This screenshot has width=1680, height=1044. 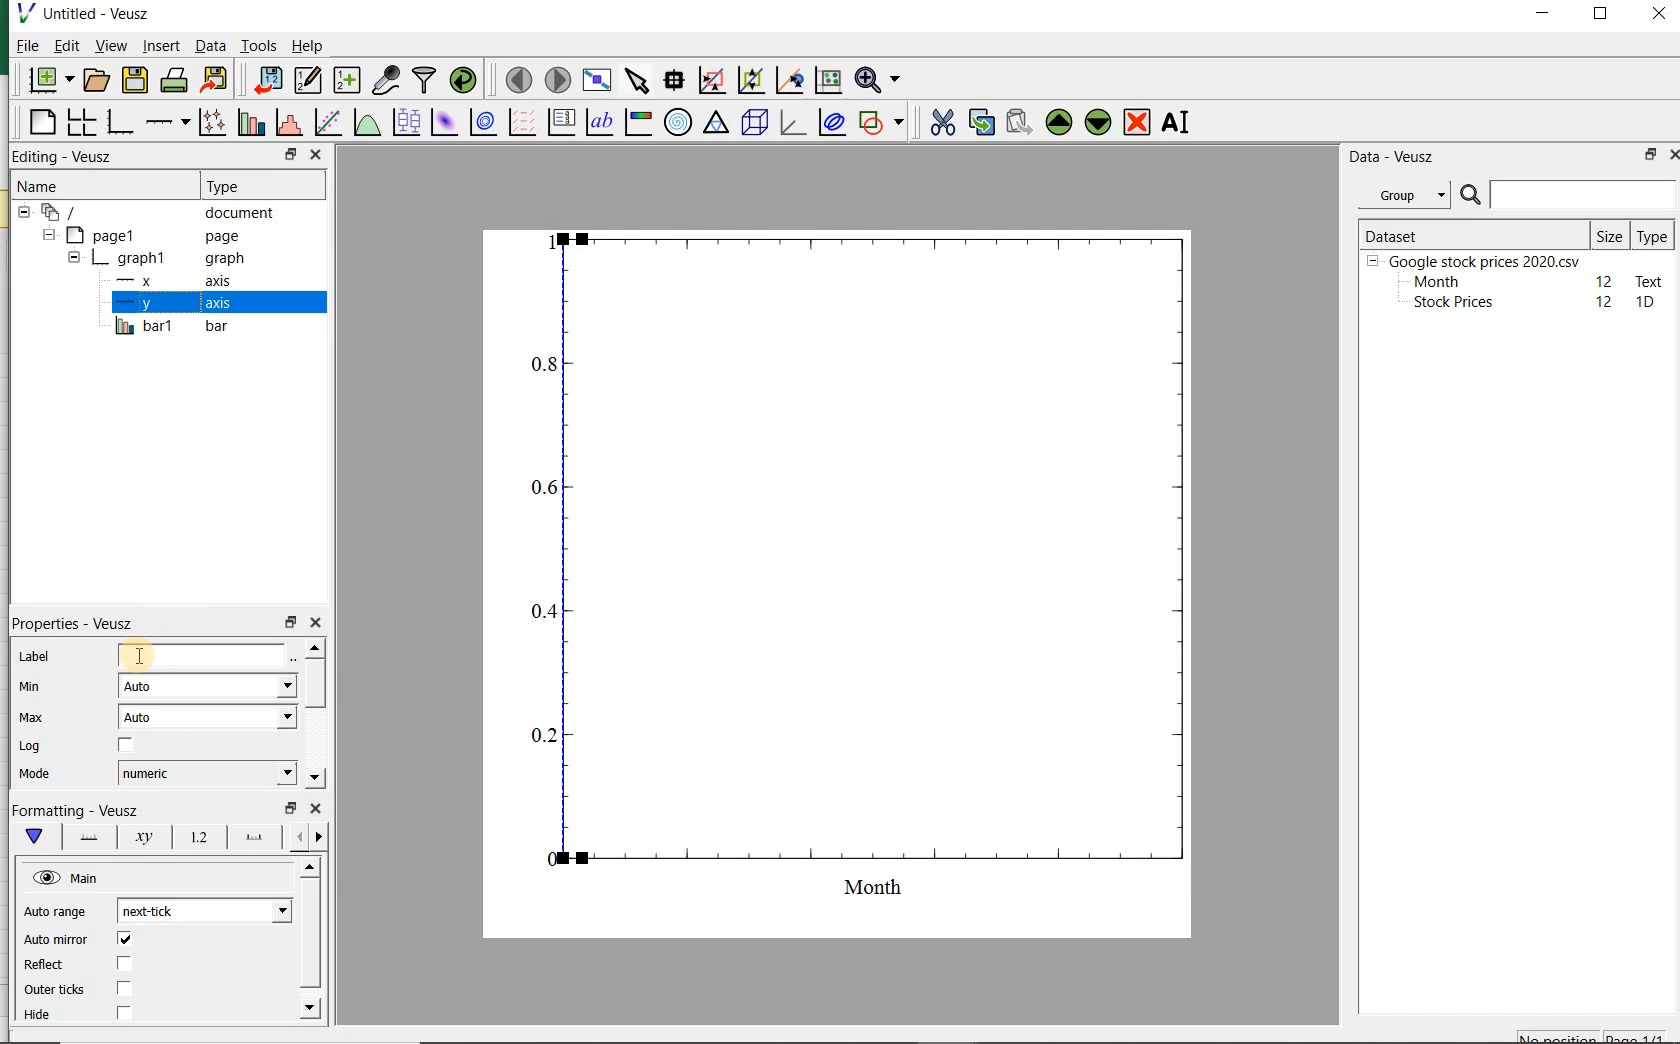 I want to click on Type, so click(x=249, y=184).